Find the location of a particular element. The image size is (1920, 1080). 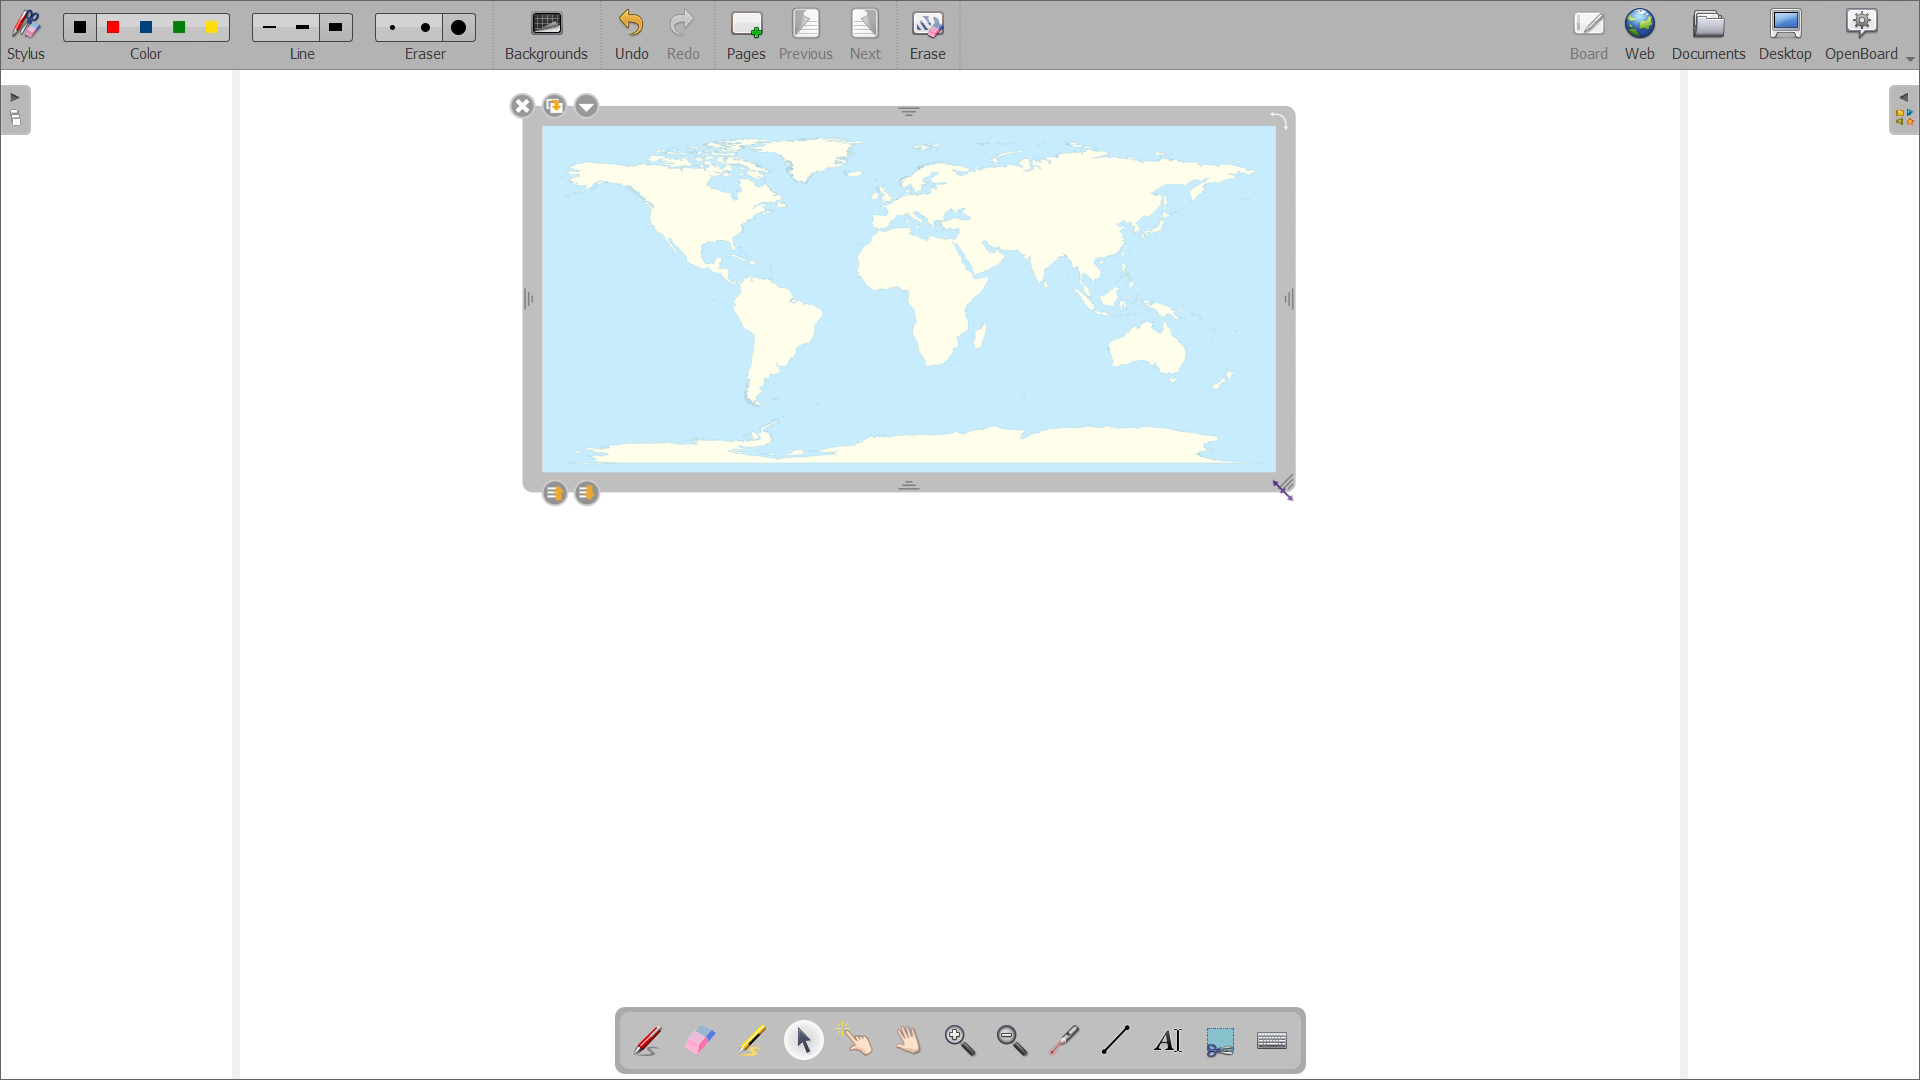

virtual laser pointer is located at coordinates (1065, 1040).